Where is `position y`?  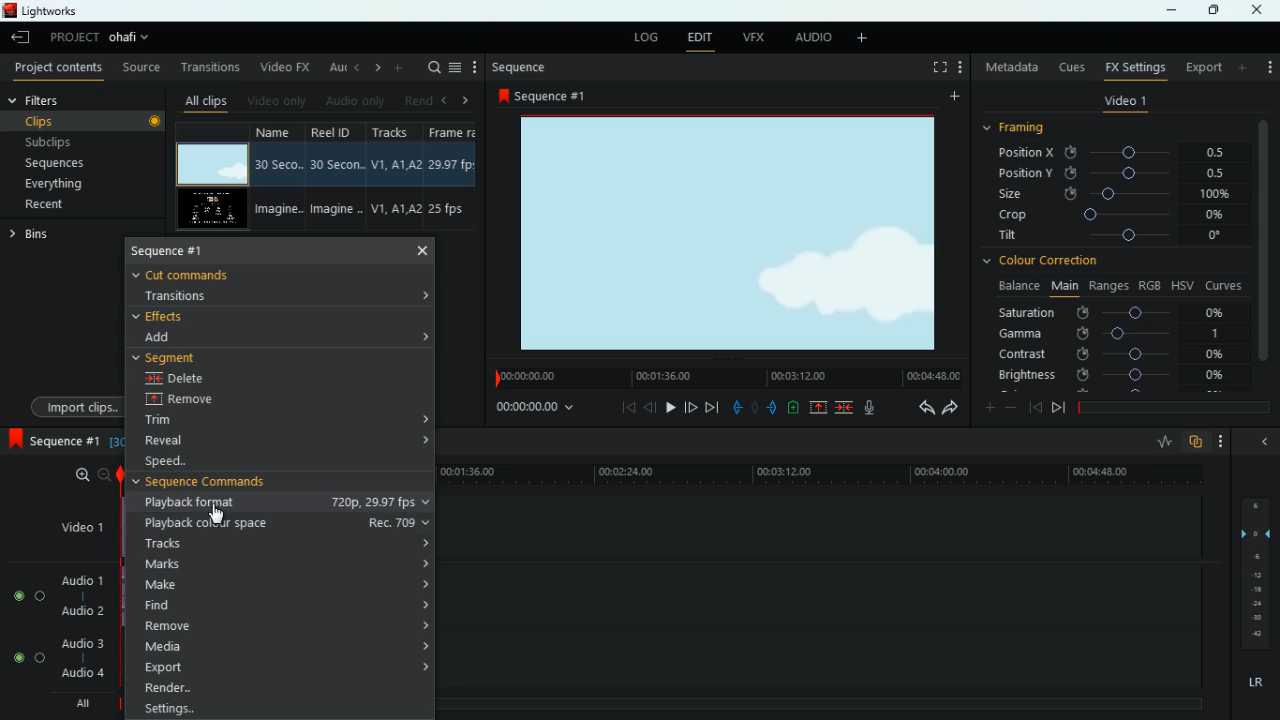 position y is located at coordinates (1117, 172).